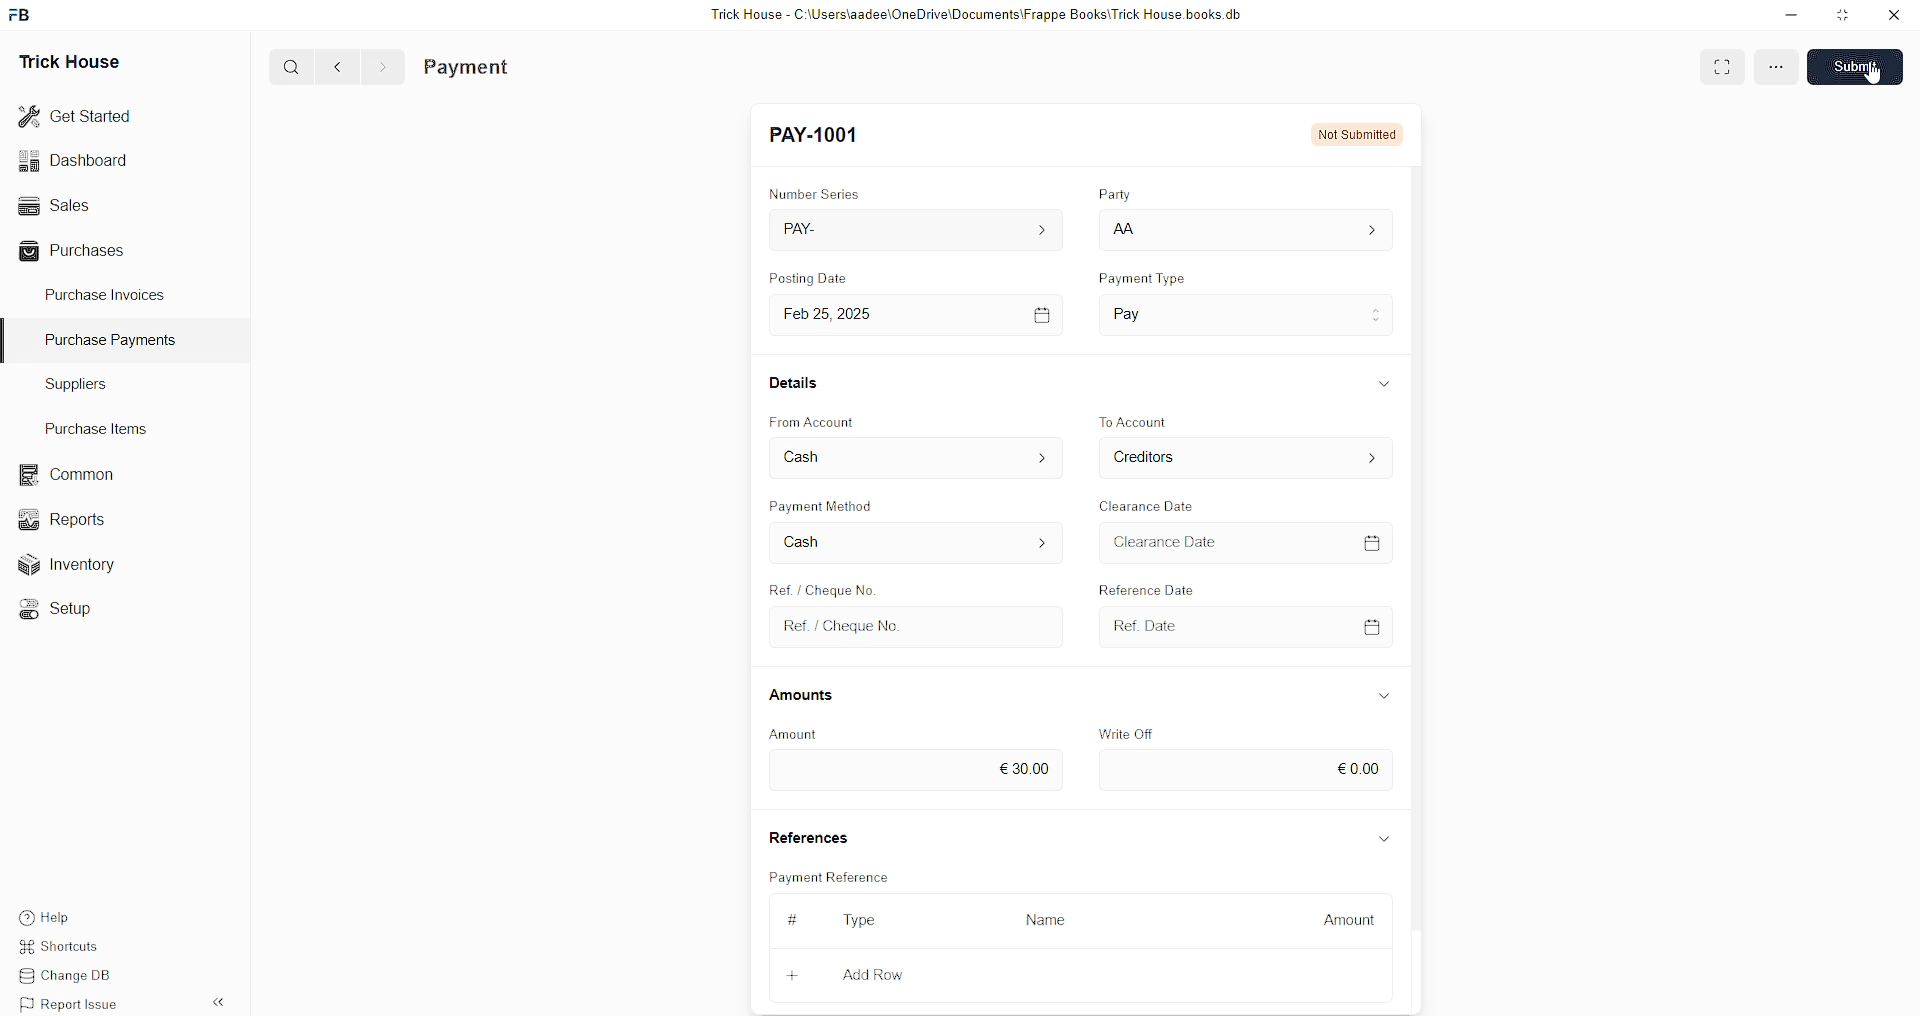  I want to click on €30.00, so click(1034, 764).